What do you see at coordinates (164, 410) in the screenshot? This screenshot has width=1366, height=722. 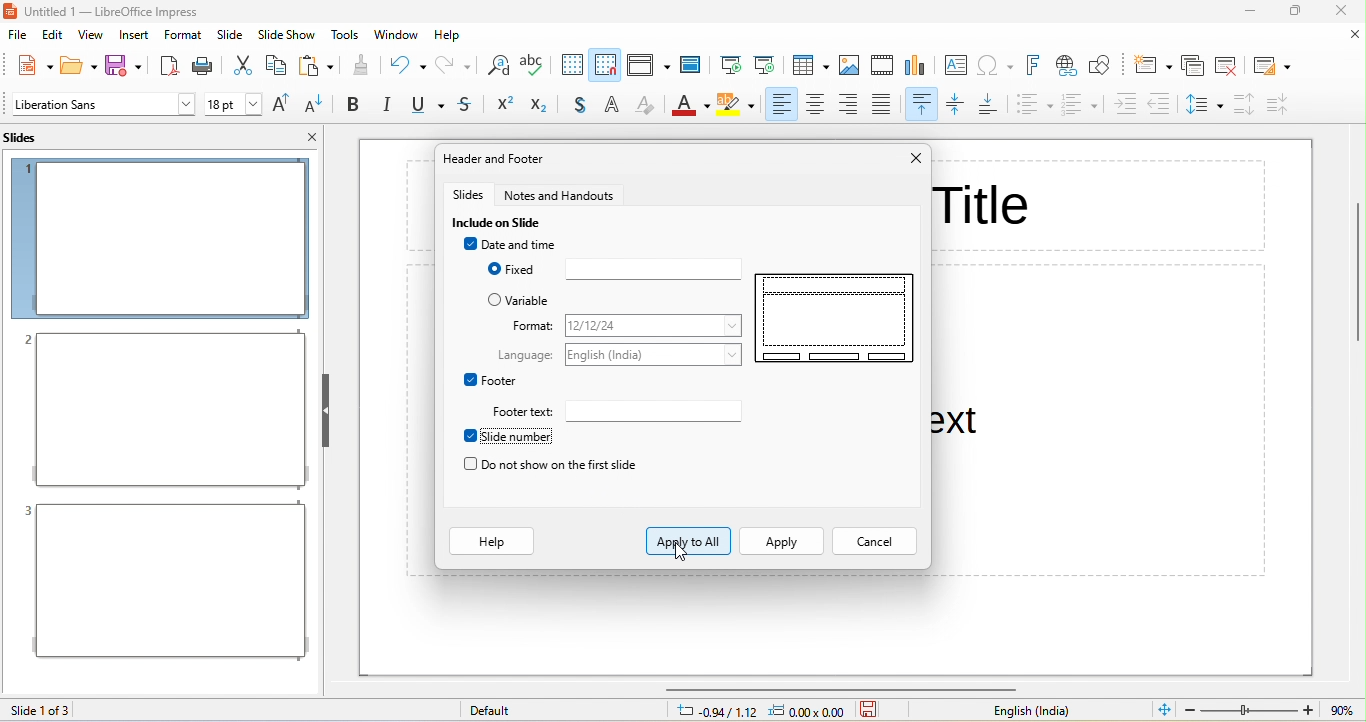 I see `slide 2` at bounding box center [164, 410].